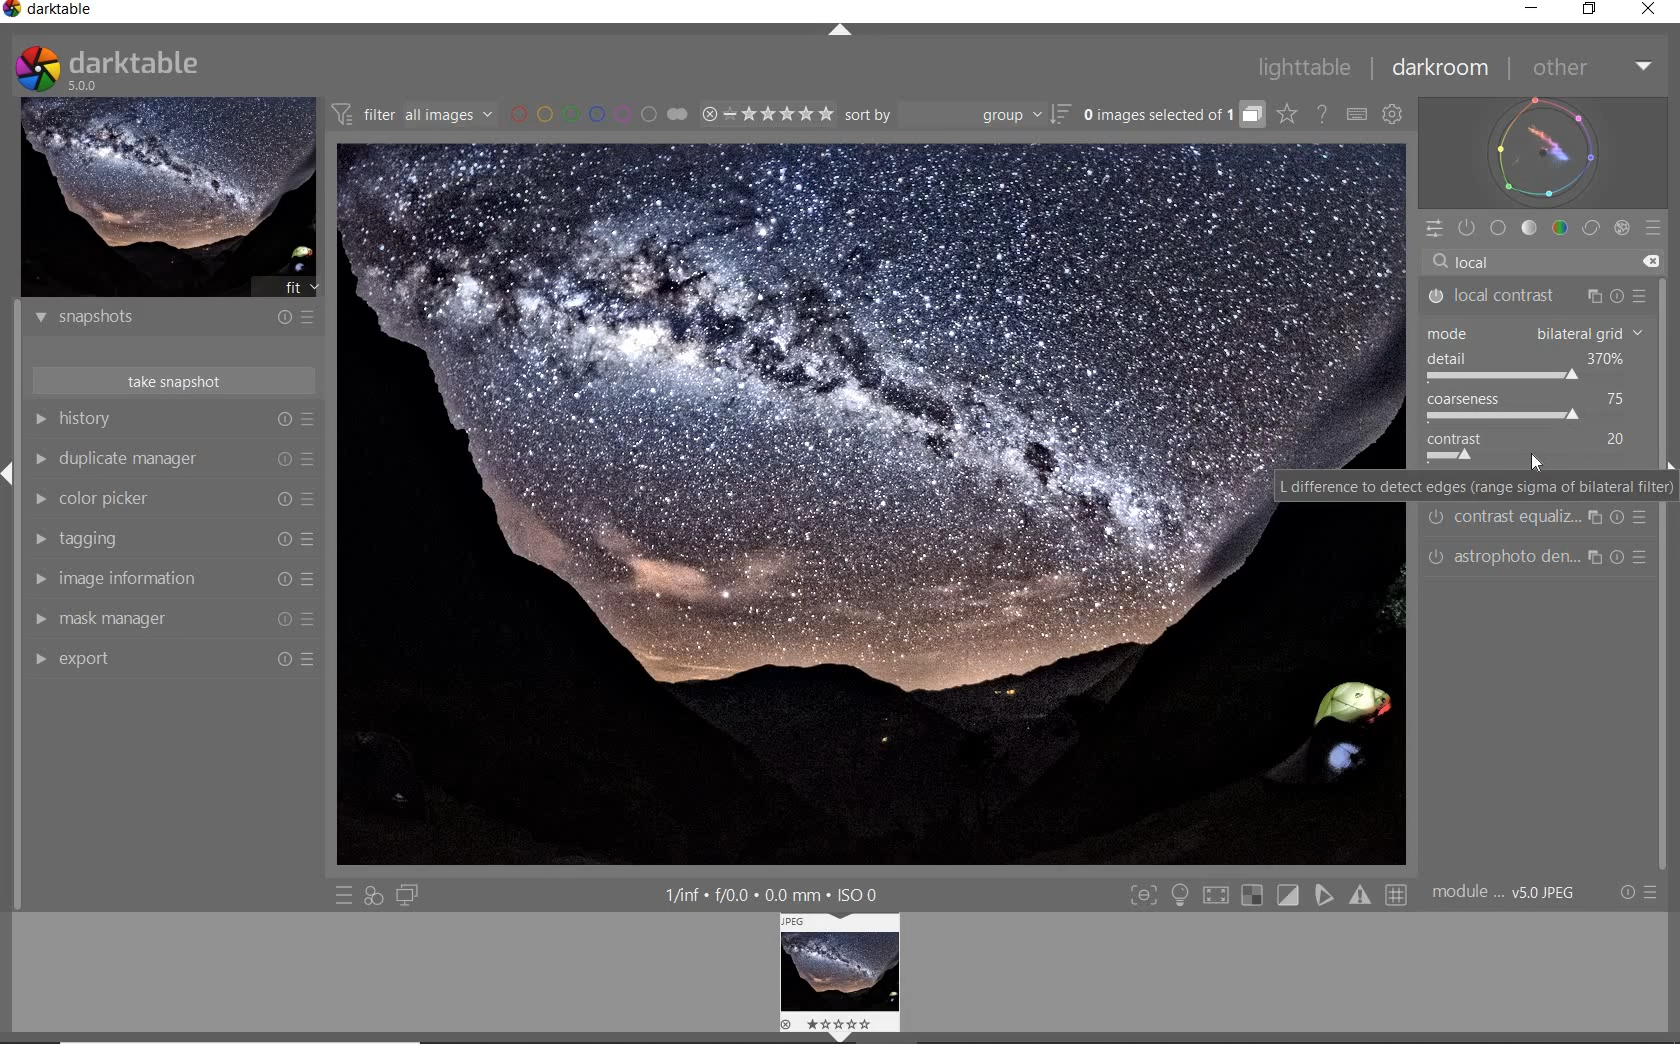 The image size is (1680, 1044). I want to click on DARKROOM, so click(1442, 67).